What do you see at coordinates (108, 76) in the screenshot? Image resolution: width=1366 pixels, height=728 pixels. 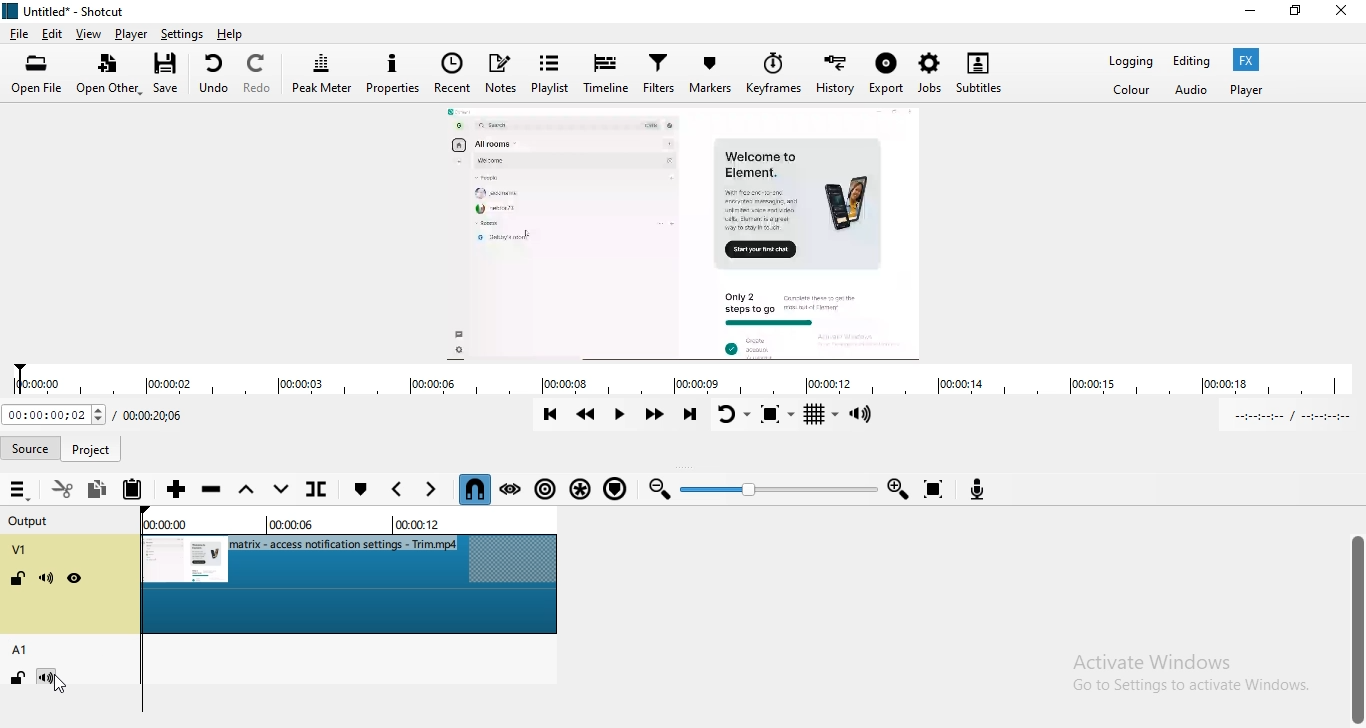 I see `Open other ` at bounding box center [108, 76].